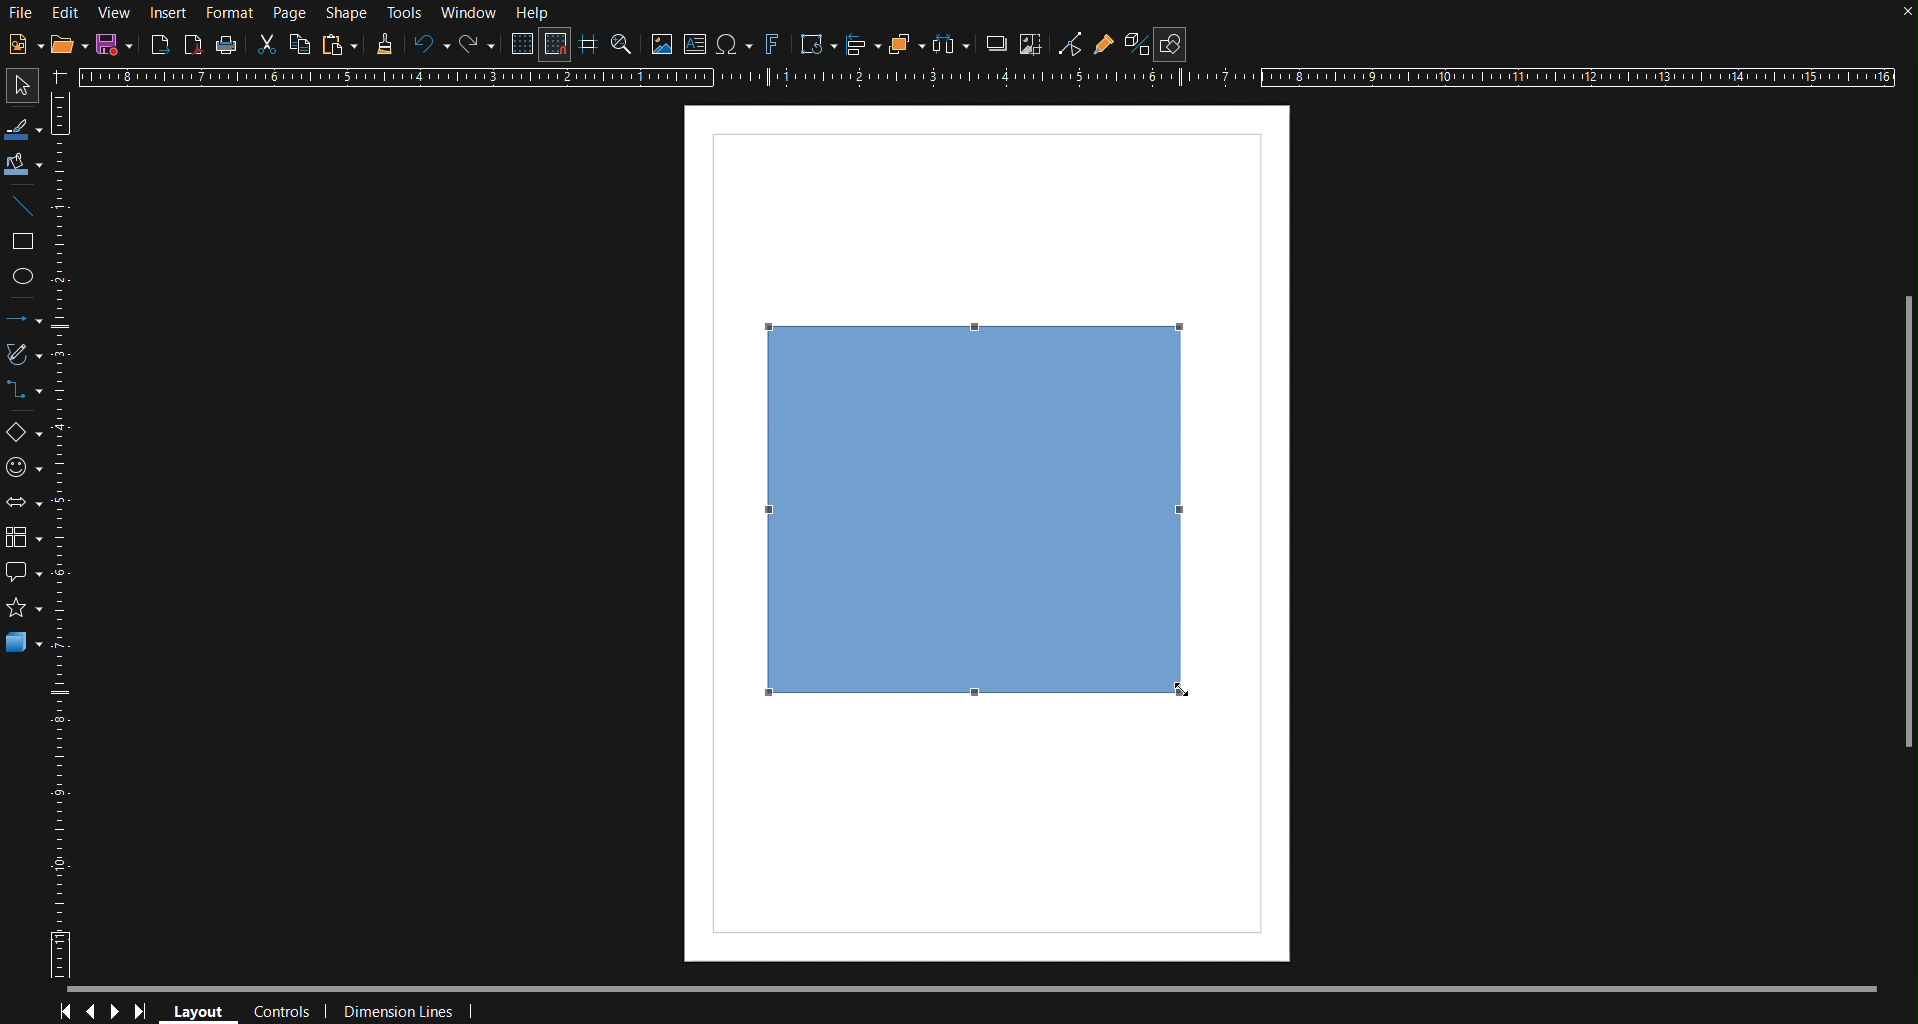 Image resolution: width=1918 pixels, height=1024 pixels. What do you see at coordinates (26, 353) in the screenshot?
I see `Curves and Polygons` at bounding box center [26, 353].